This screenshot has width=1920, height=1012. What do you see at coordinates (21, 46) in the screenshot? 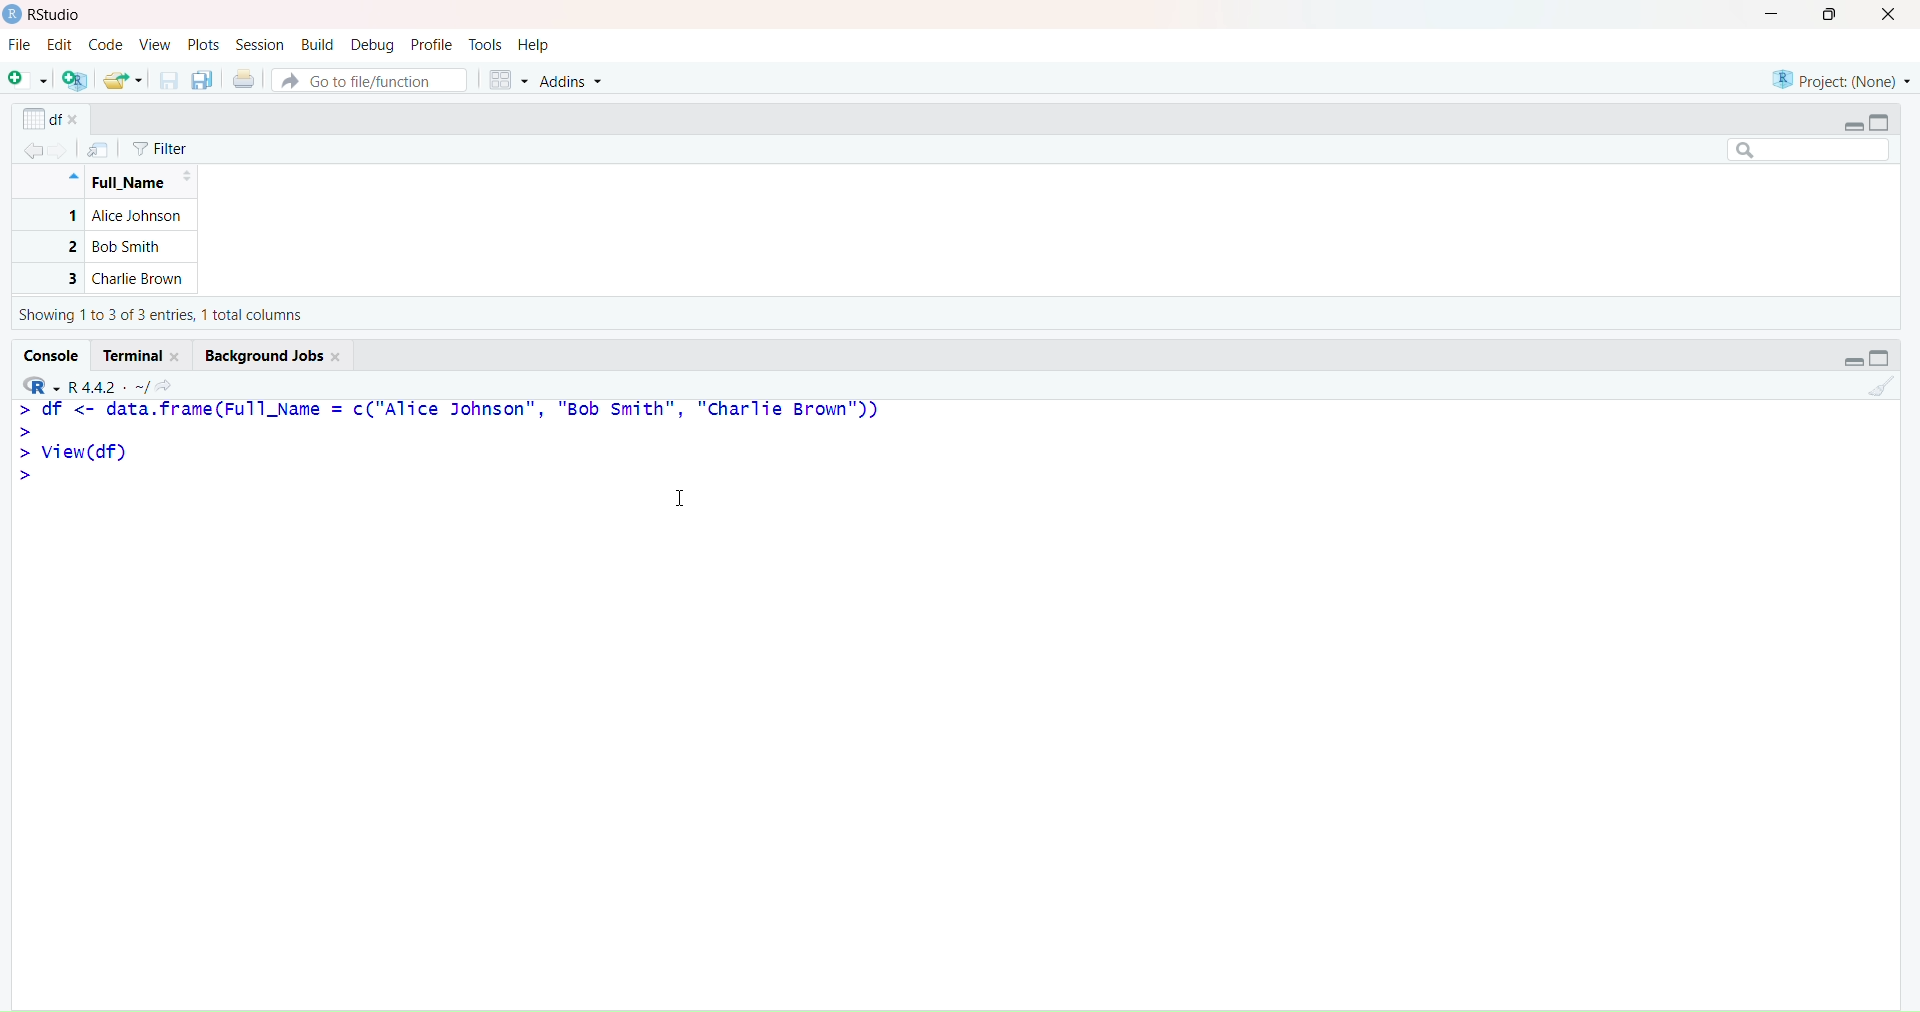
I see `File` at bounding box center [21, 46].